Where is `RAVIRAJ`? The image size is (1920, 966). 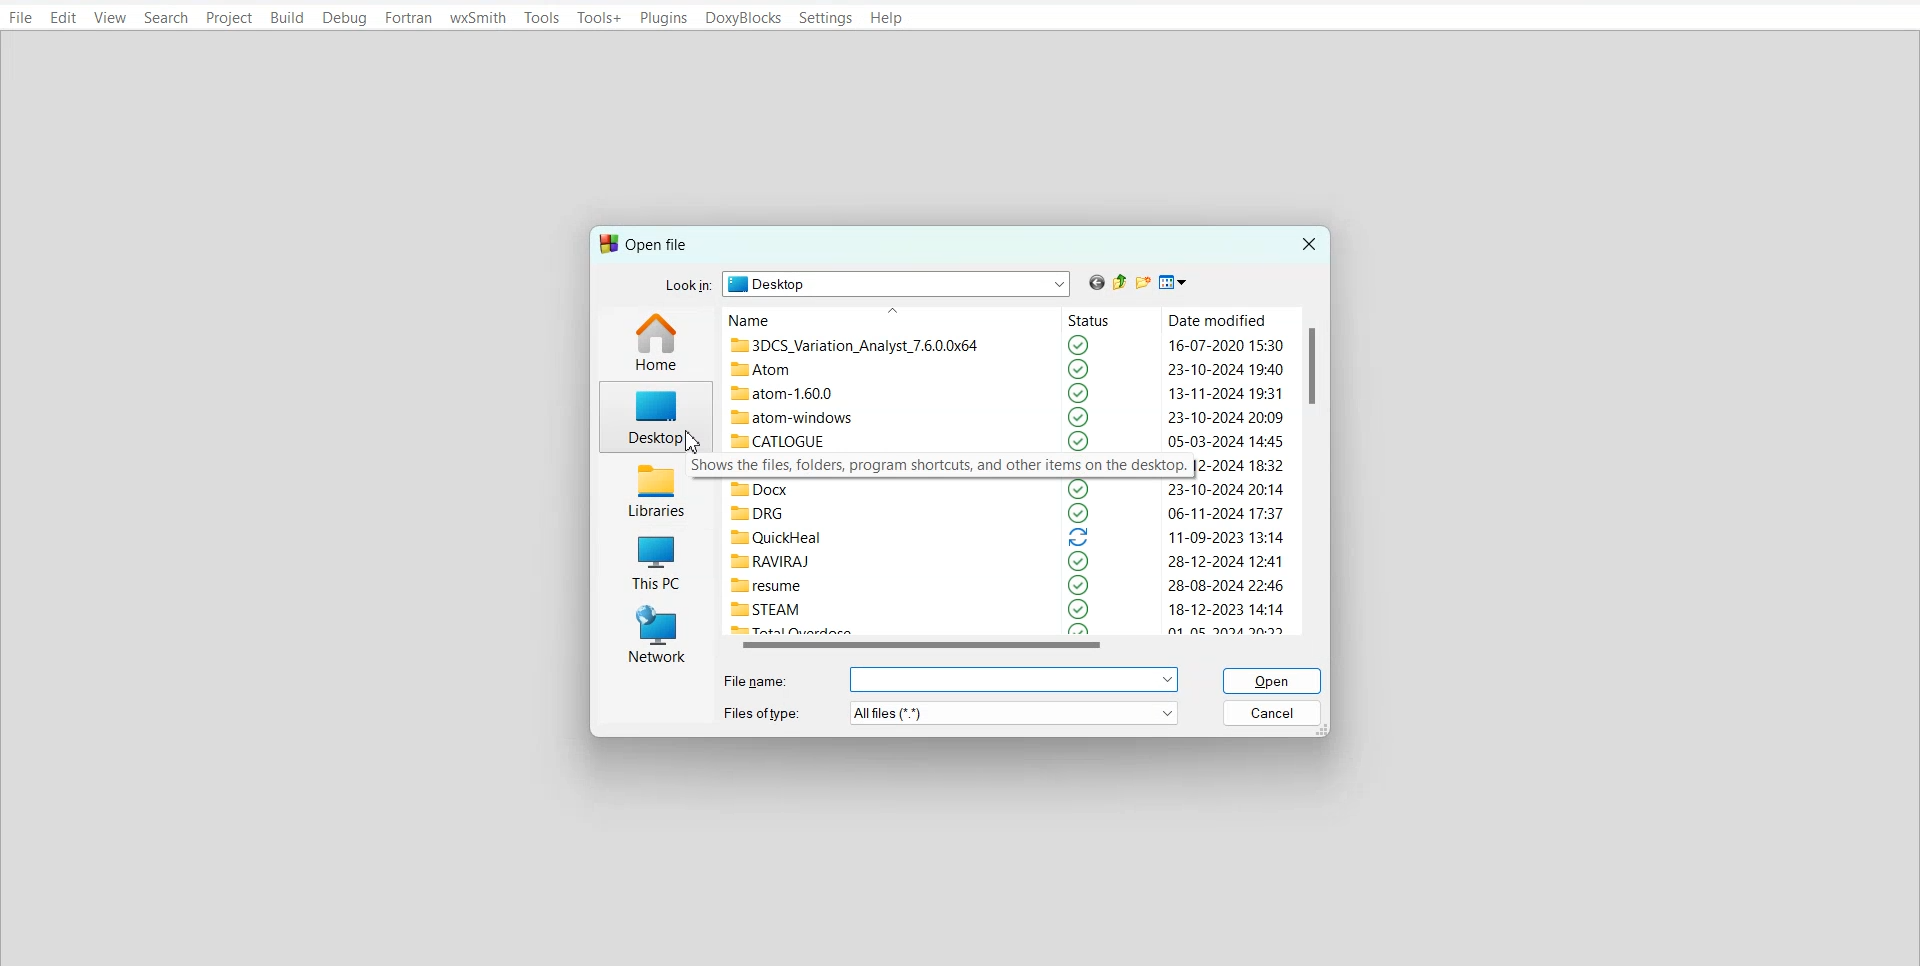
RAVIRAJ is located at coordinates (773, 563).